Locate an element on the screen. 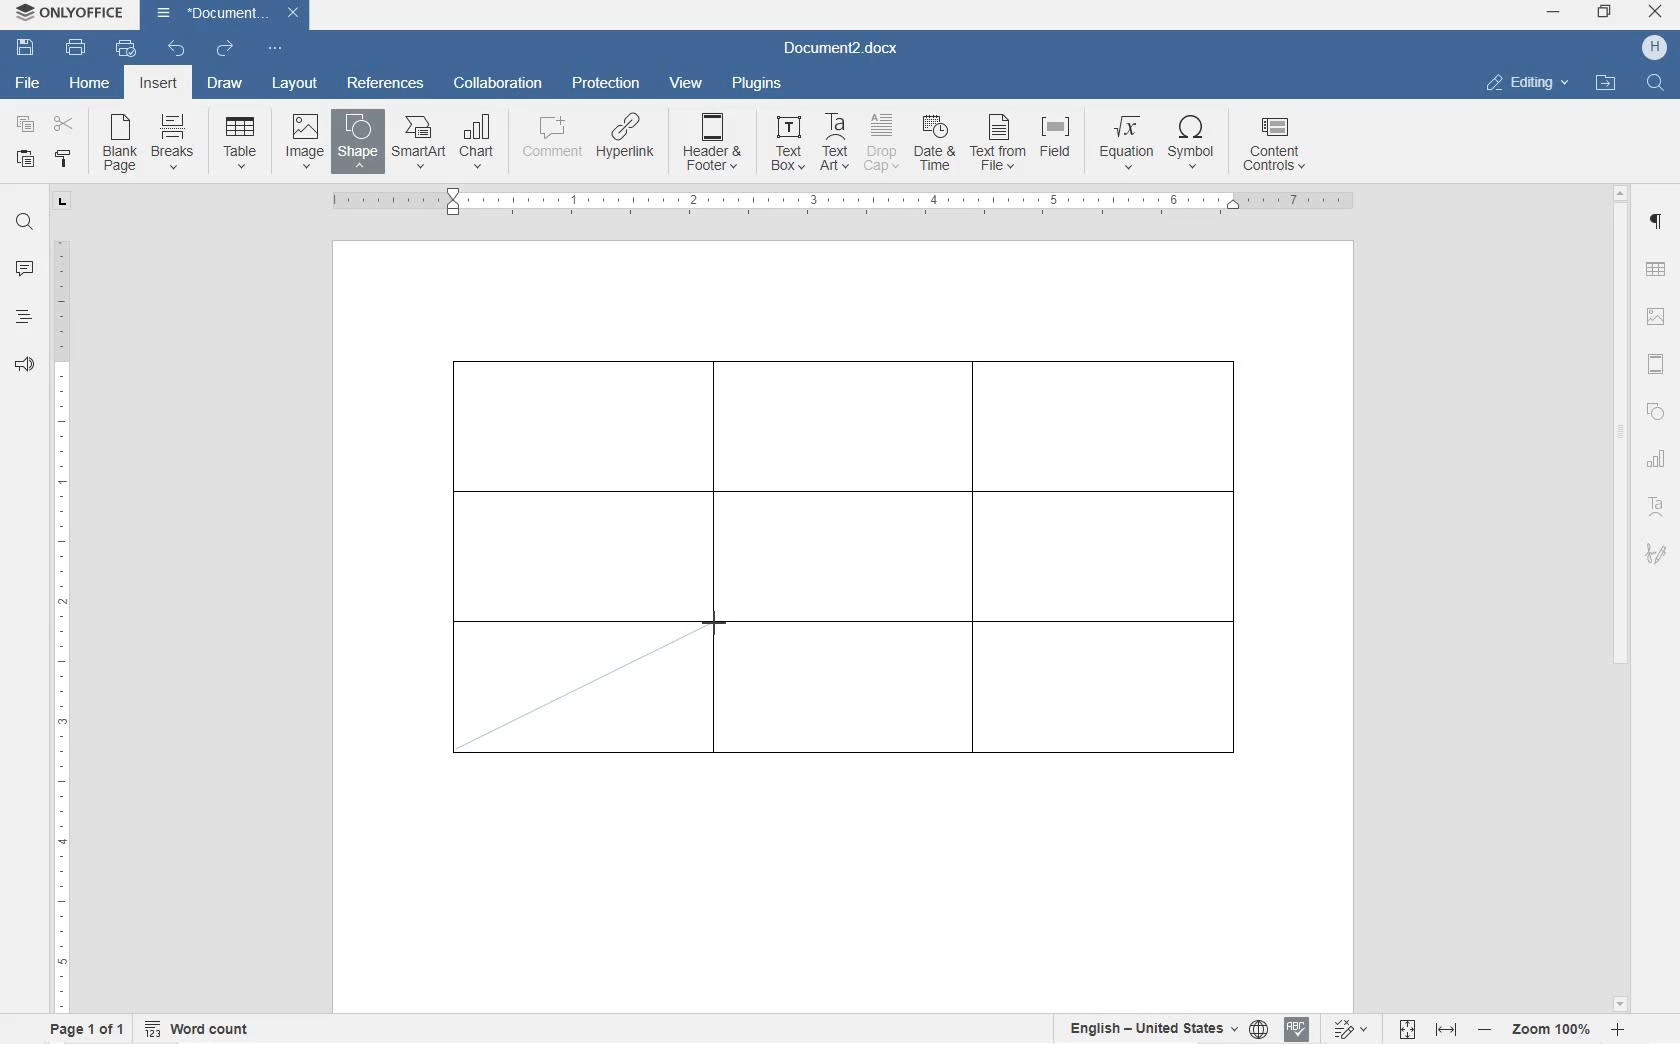 The height and width of the screenshot is (1044, 1680). protection is located at coordinates (609, 84).